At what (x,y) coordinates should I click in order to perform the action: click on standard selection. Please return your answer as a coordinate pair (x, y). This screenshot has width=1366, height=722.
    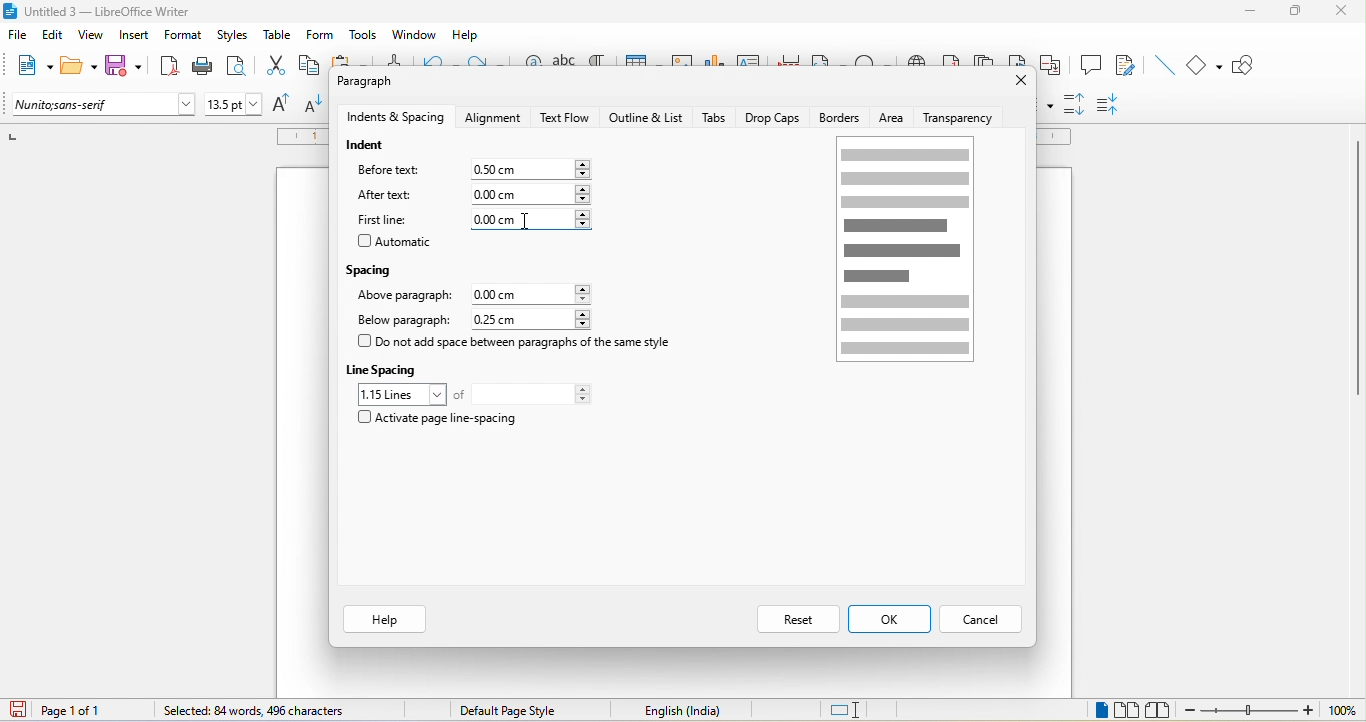
    Looking at the image, I should click on (847, 711).